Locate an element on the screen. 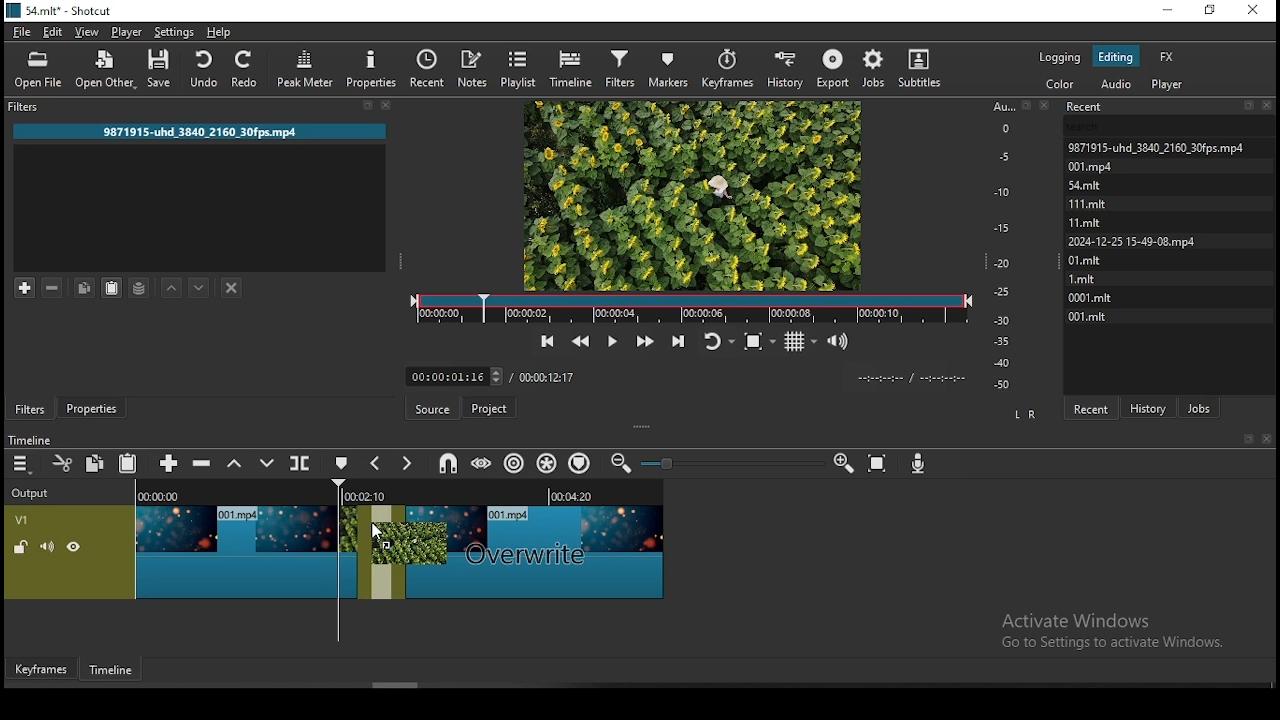 The image size is (1280, 720). redo is located at coordinates (245, 68).